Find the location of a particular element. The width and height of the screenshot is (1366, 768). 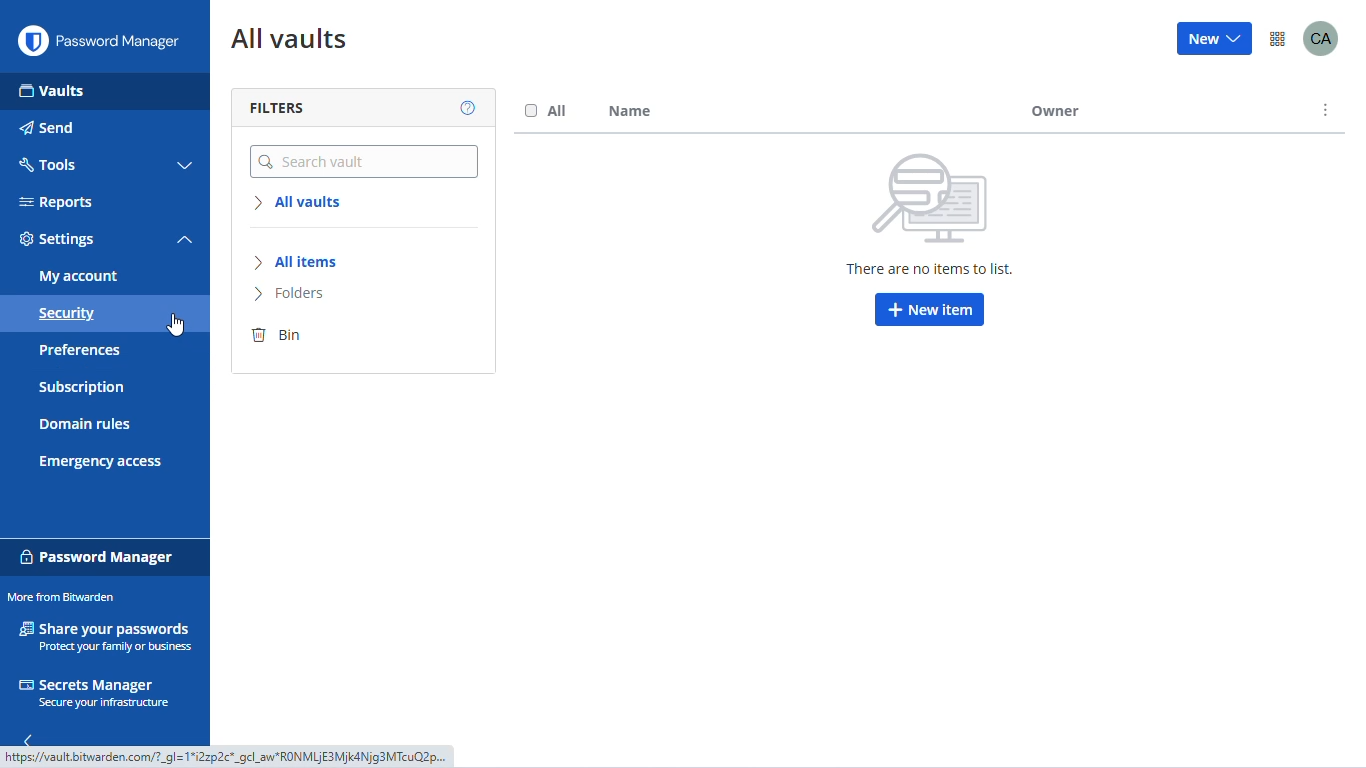

emergency access is located at coordinates (101, 462).